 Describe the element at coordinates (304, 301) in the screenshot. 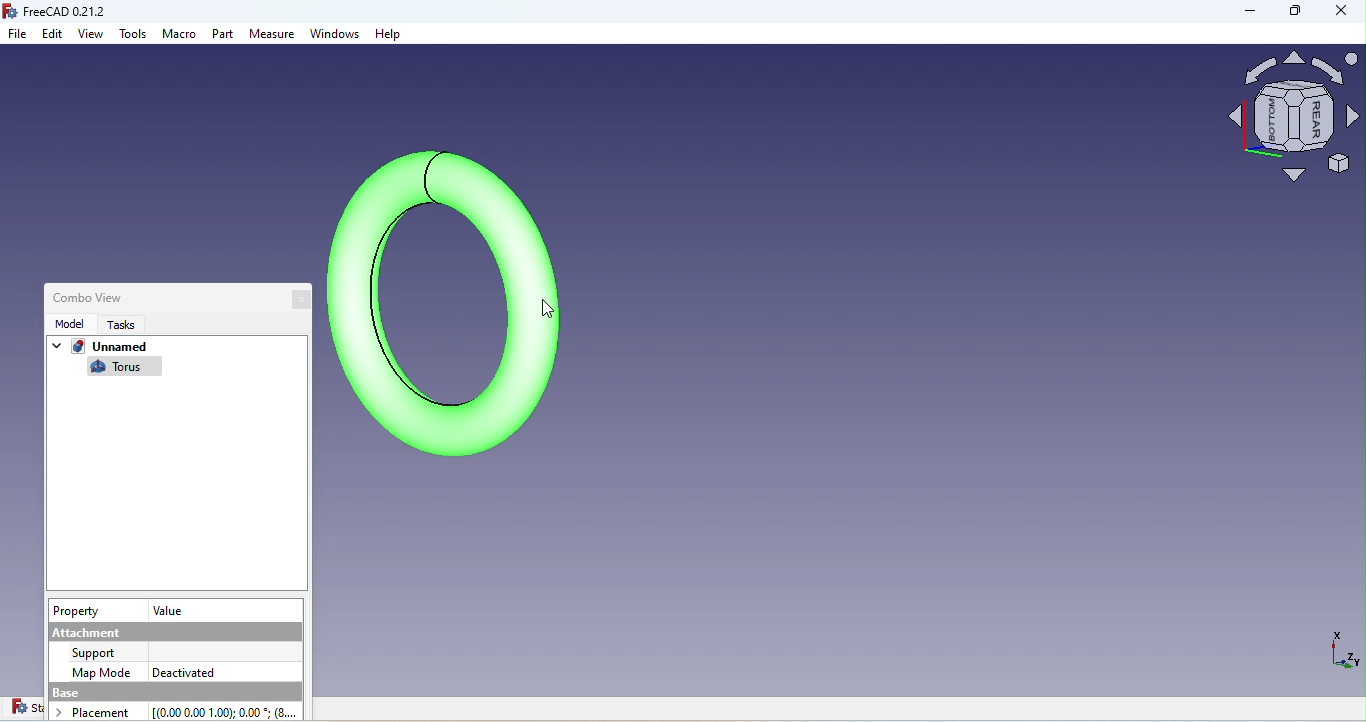

I see `Close` at that location.